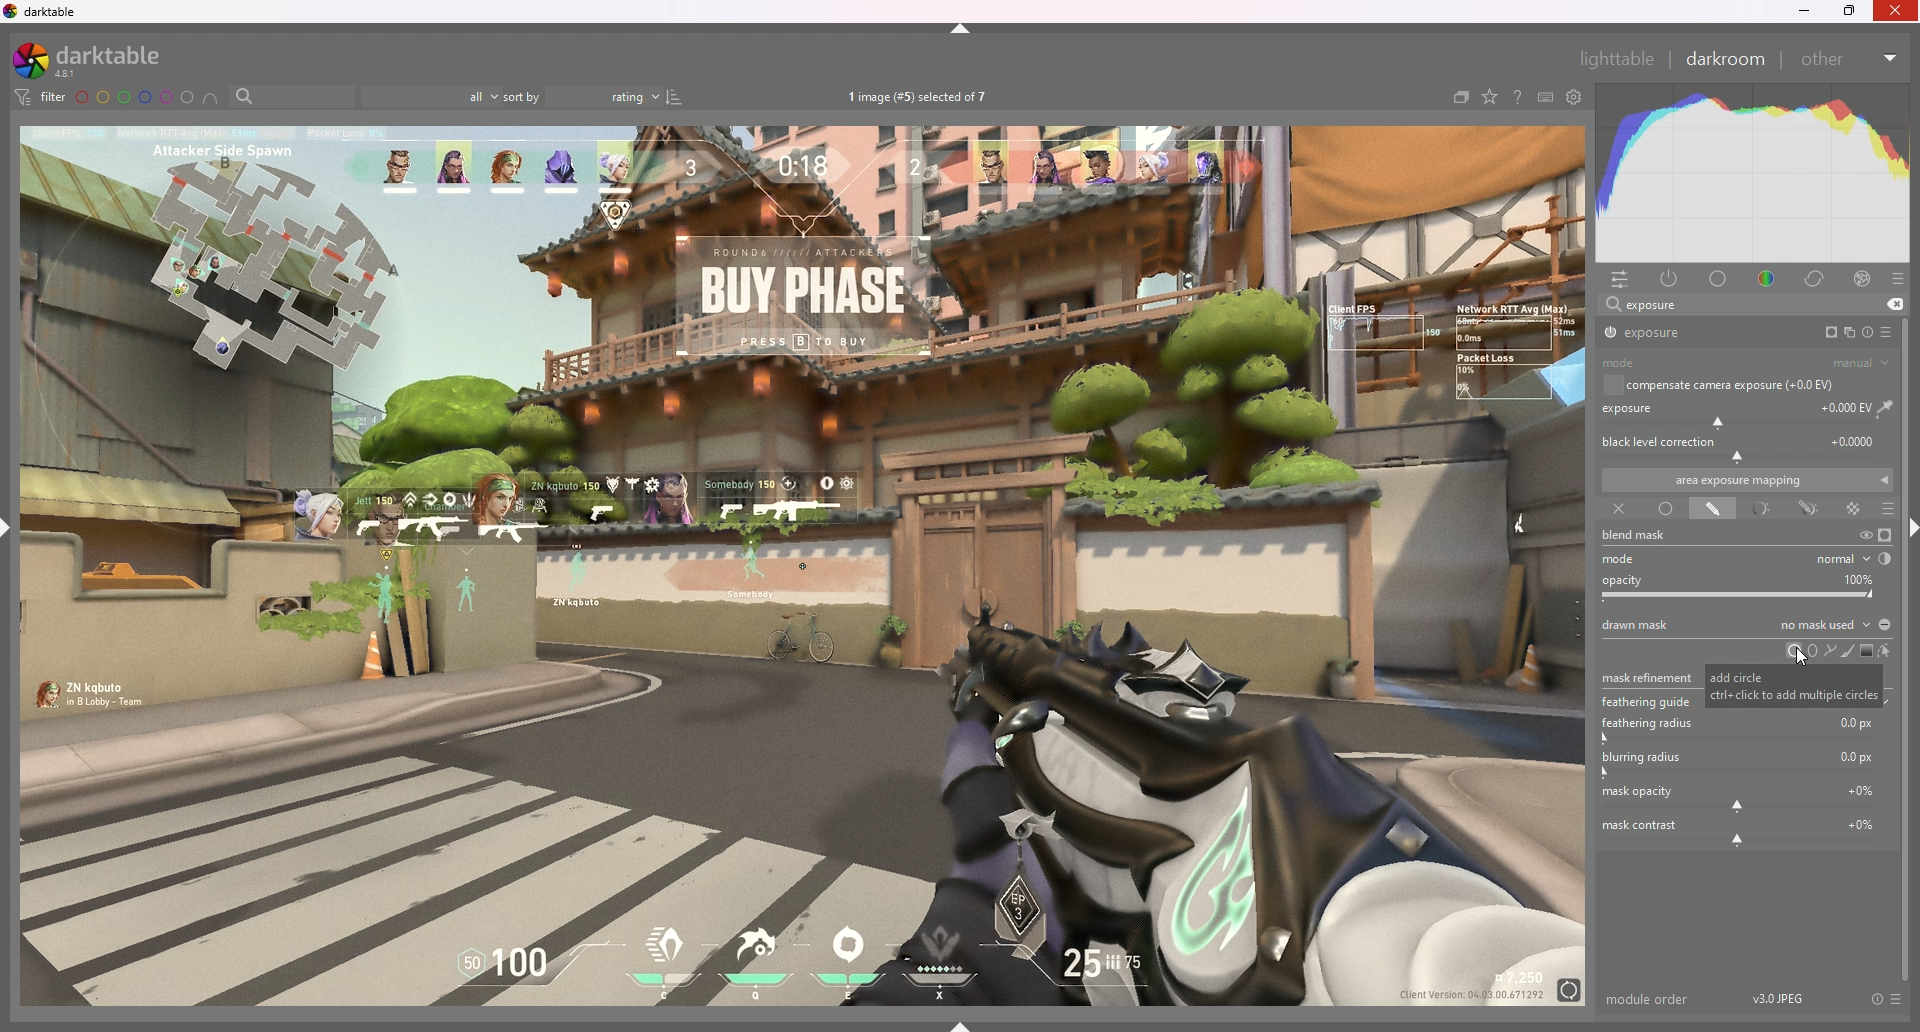 The height and width of the screenshot is (1032, 1920). I want to click on lighttable, so click(1617, 58).